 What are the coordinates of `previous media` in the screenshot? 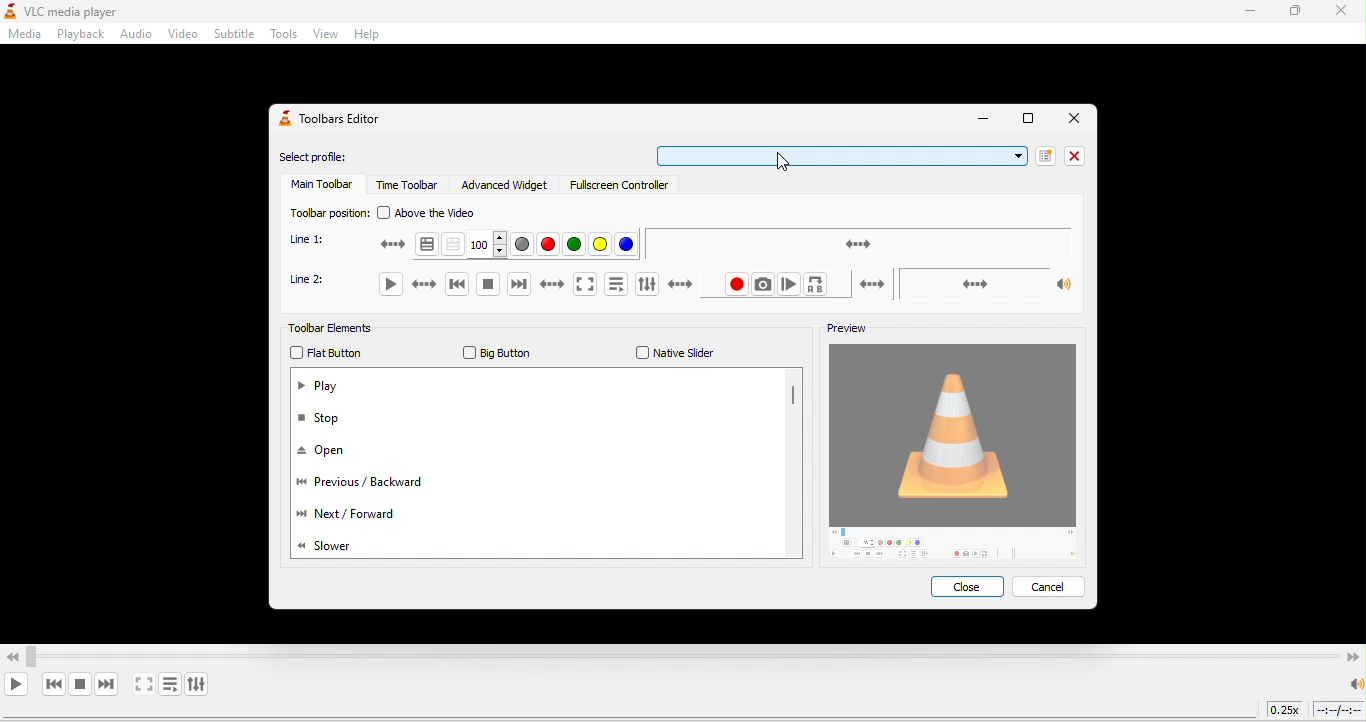 It's located at (457, 287).